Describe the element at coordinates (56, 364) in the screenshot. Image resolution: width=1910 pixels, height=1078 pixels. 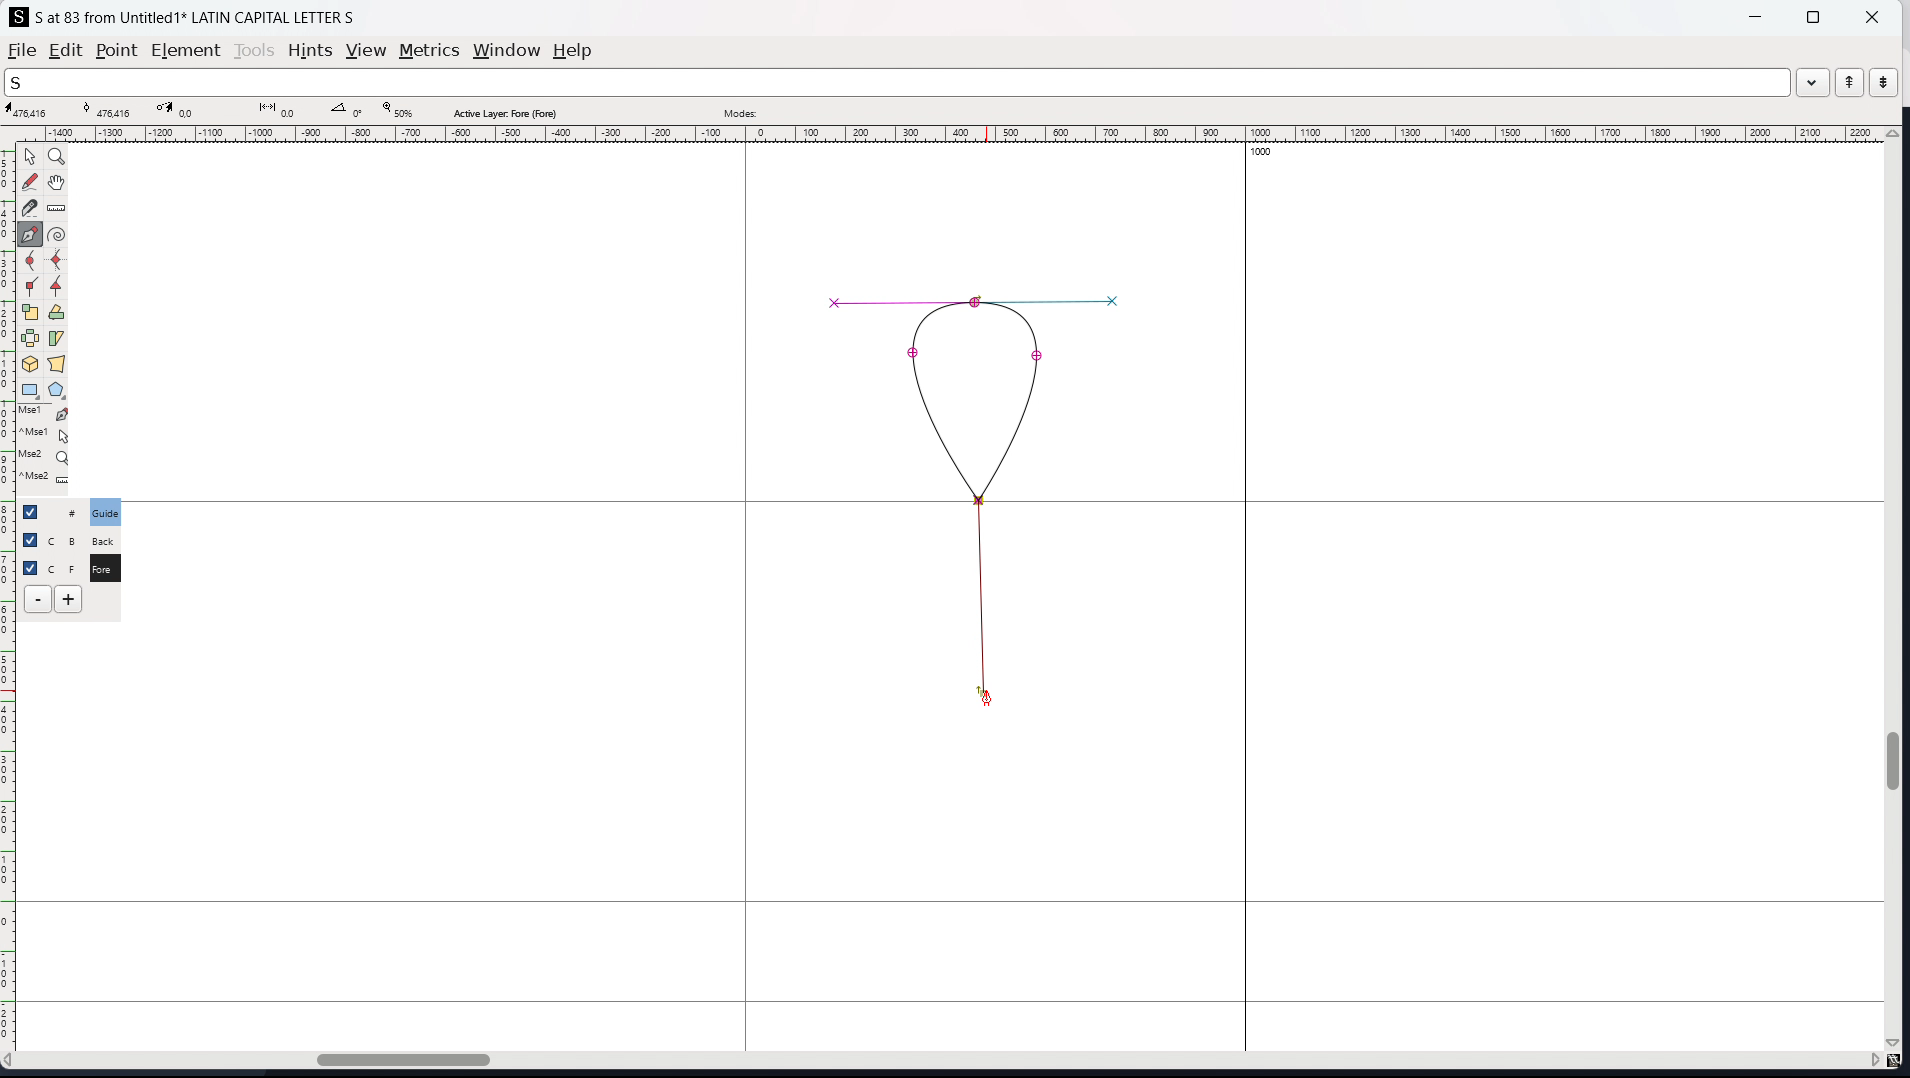
I see `perspective transformation` at that location.